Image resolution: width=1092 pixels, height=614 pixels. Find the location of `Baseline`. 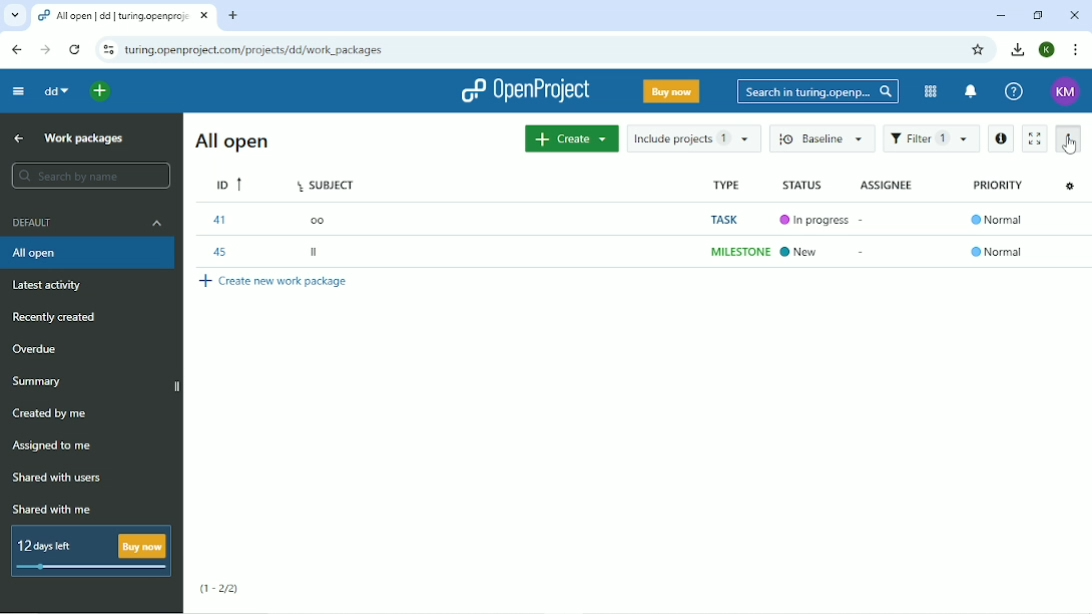

Baseline is located at coordinates (821, 138).